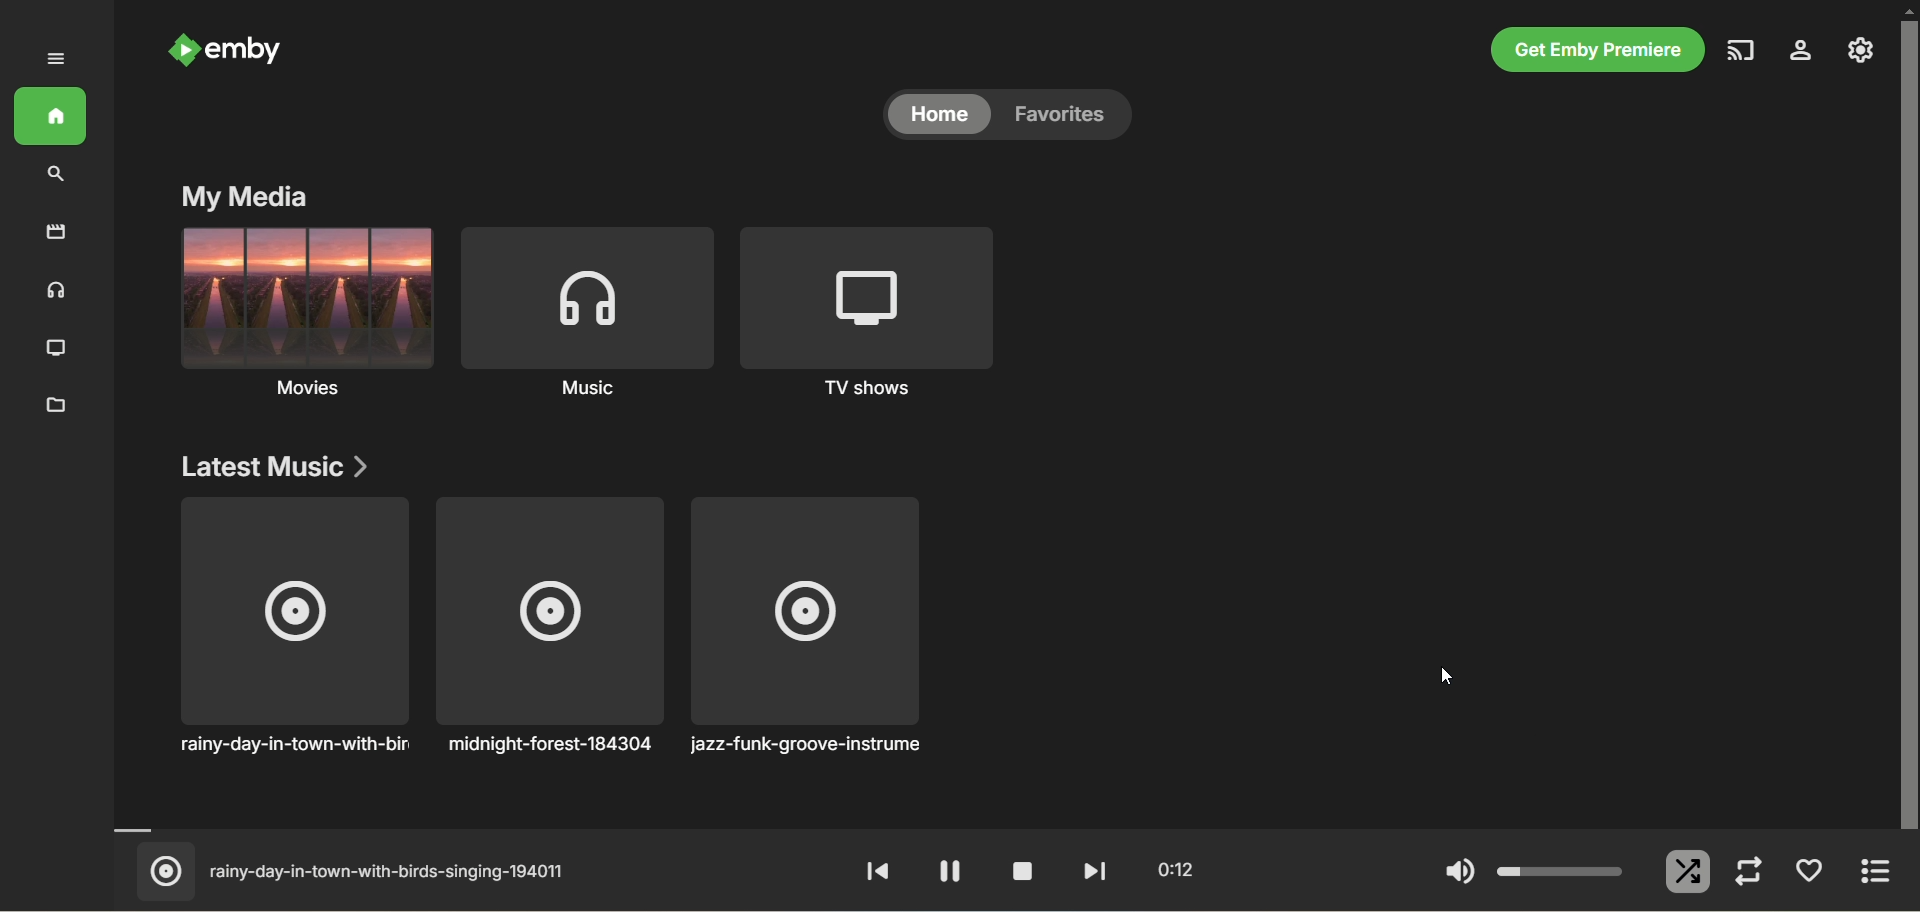  I want to click on favorites, so click(1064, 117).